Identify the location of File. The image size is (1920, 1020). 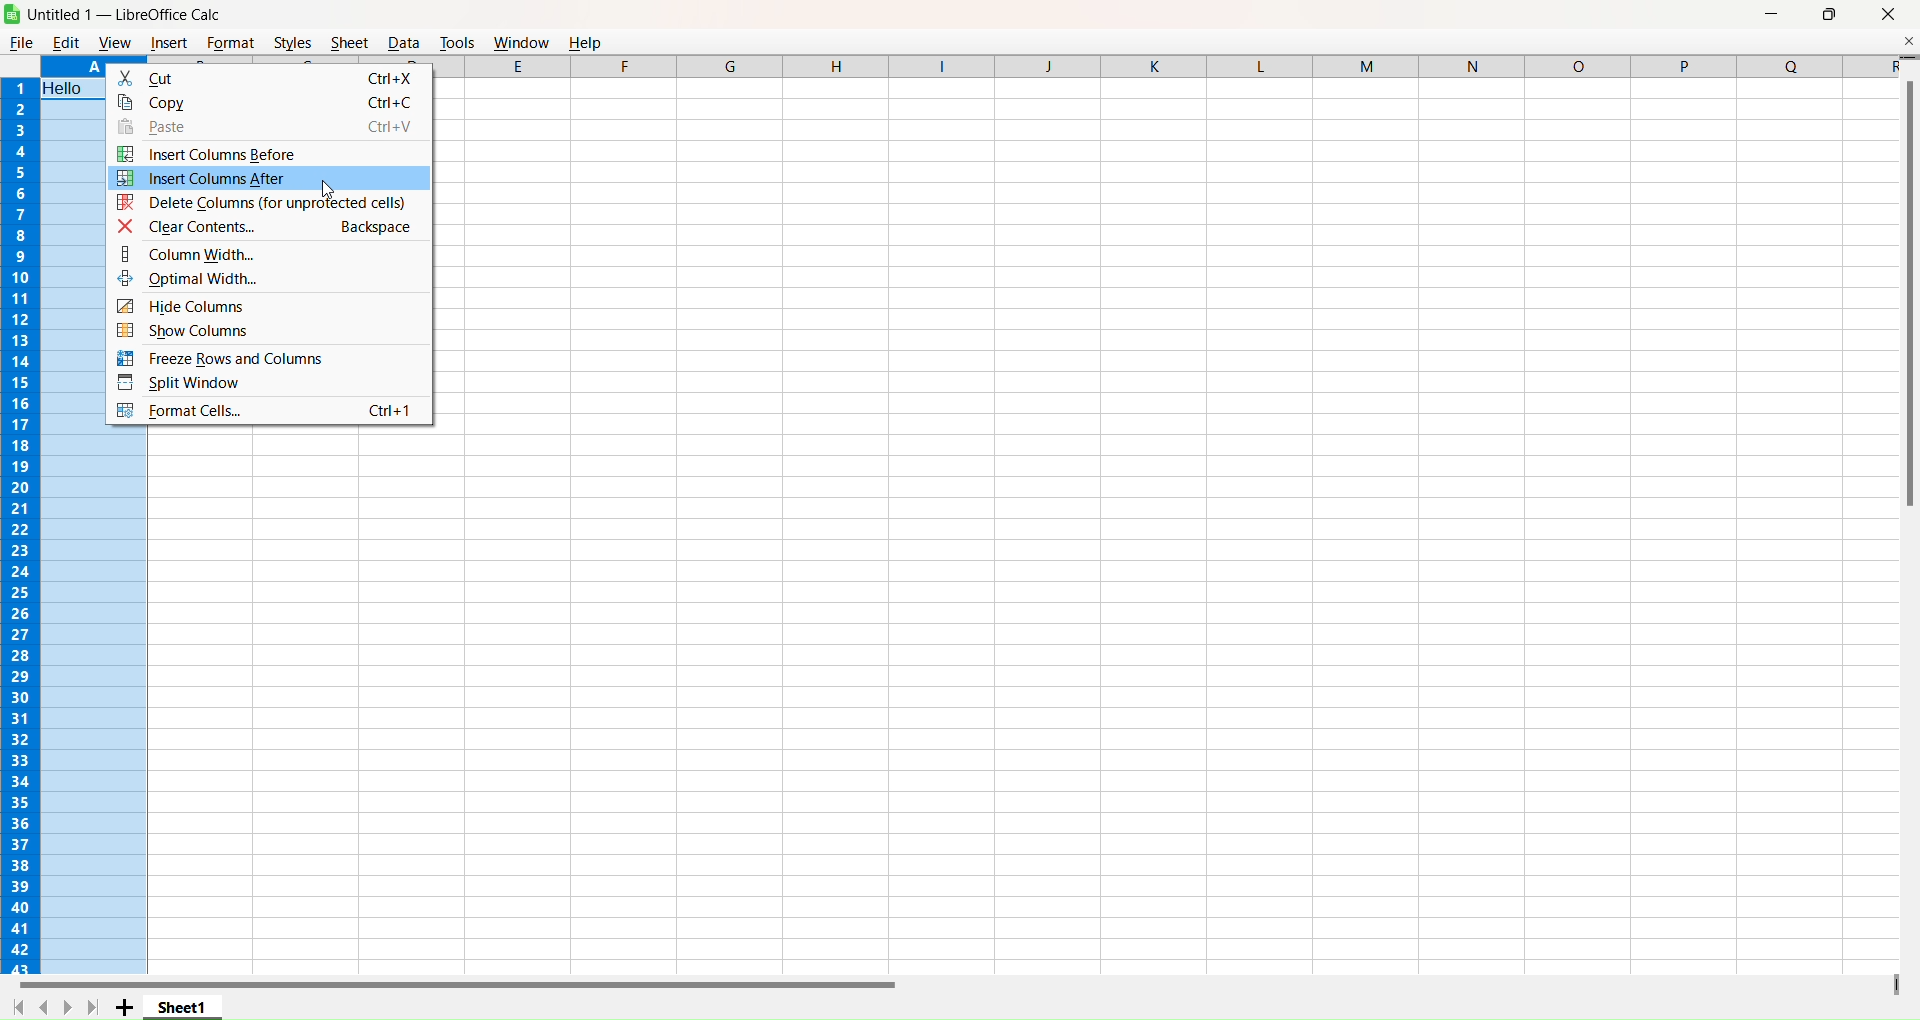
(21, 42).